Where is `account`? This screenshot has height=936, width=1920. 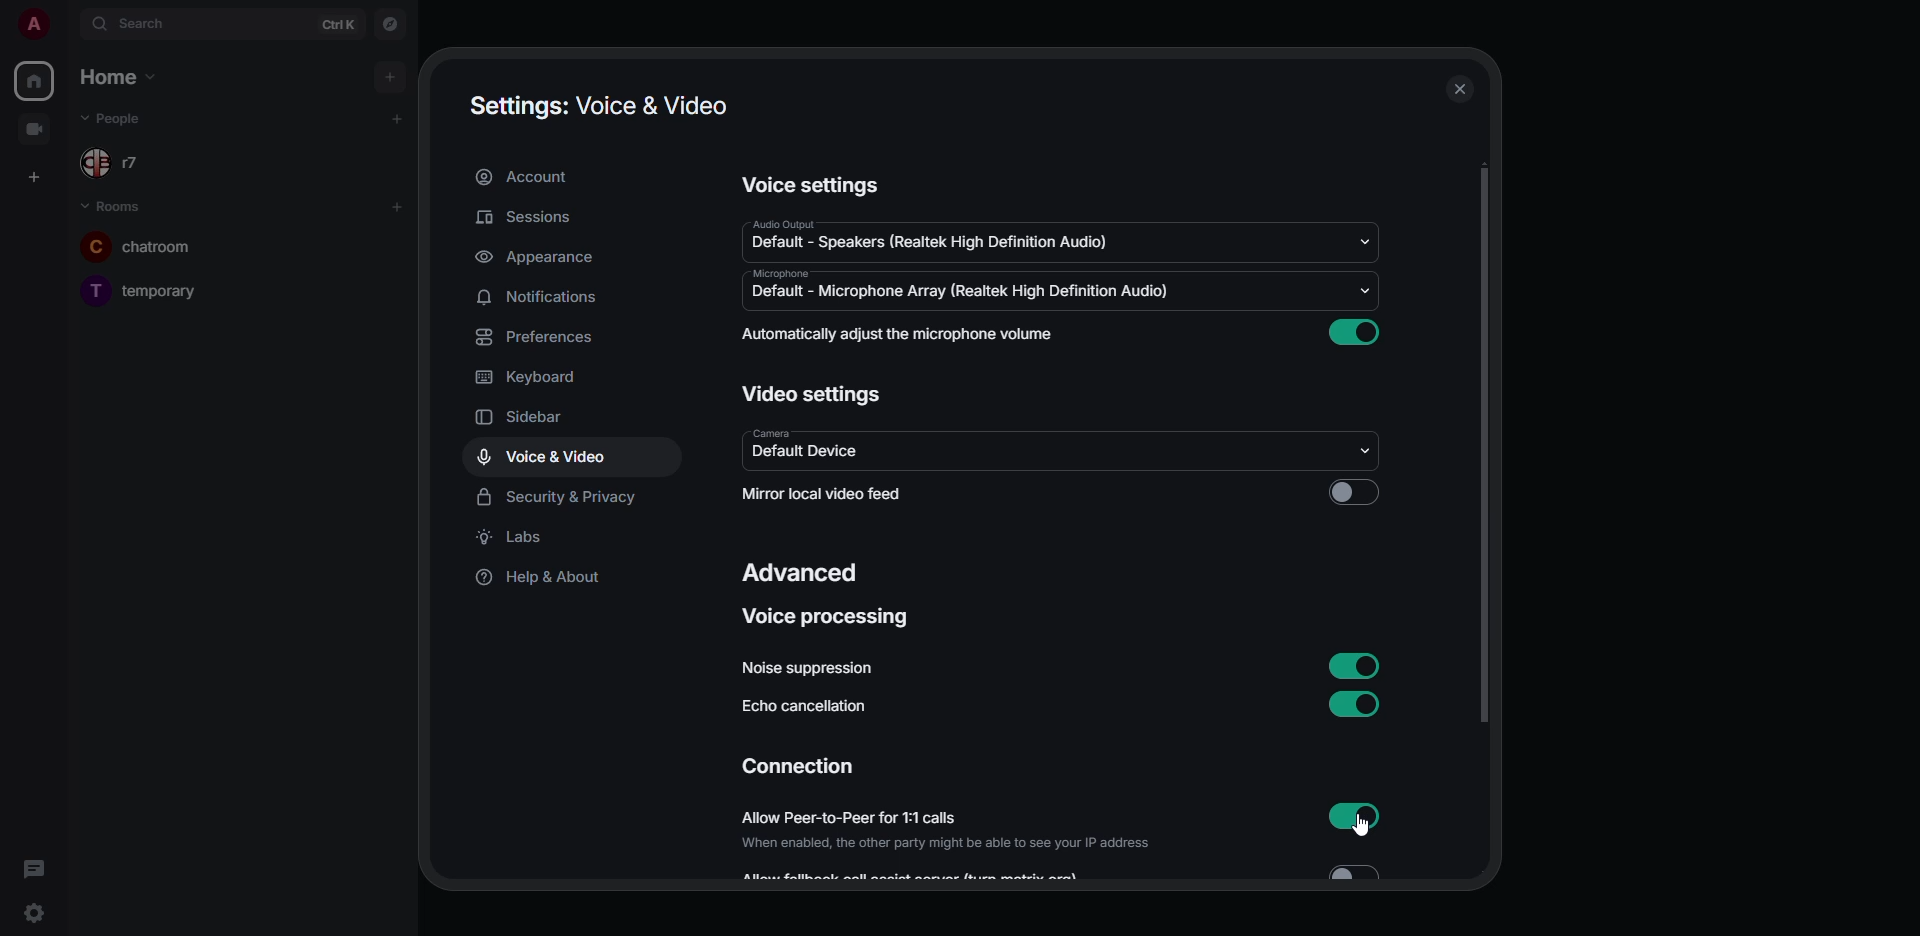 account is located at coordinates (526, 177).